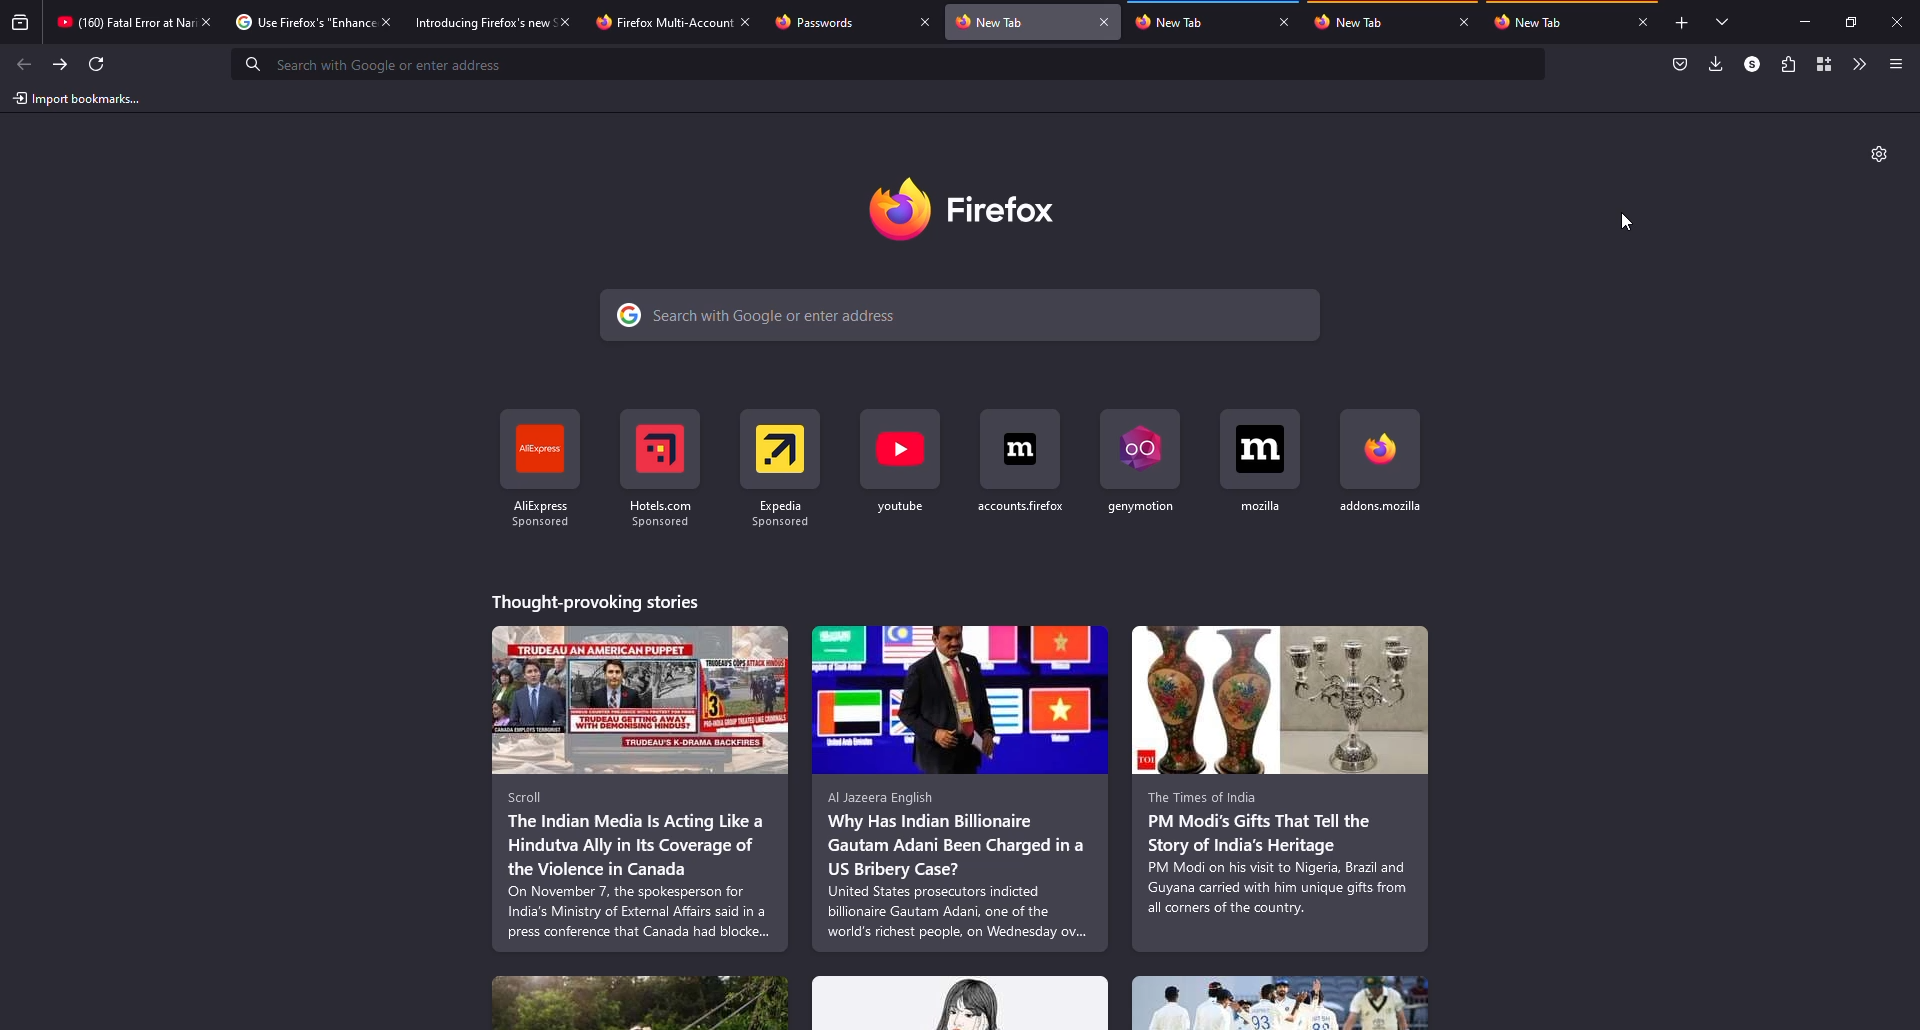  What do you see at coordinates (835, 21) in the screenshot?
I see `tab` at bounding box center [835, 21].